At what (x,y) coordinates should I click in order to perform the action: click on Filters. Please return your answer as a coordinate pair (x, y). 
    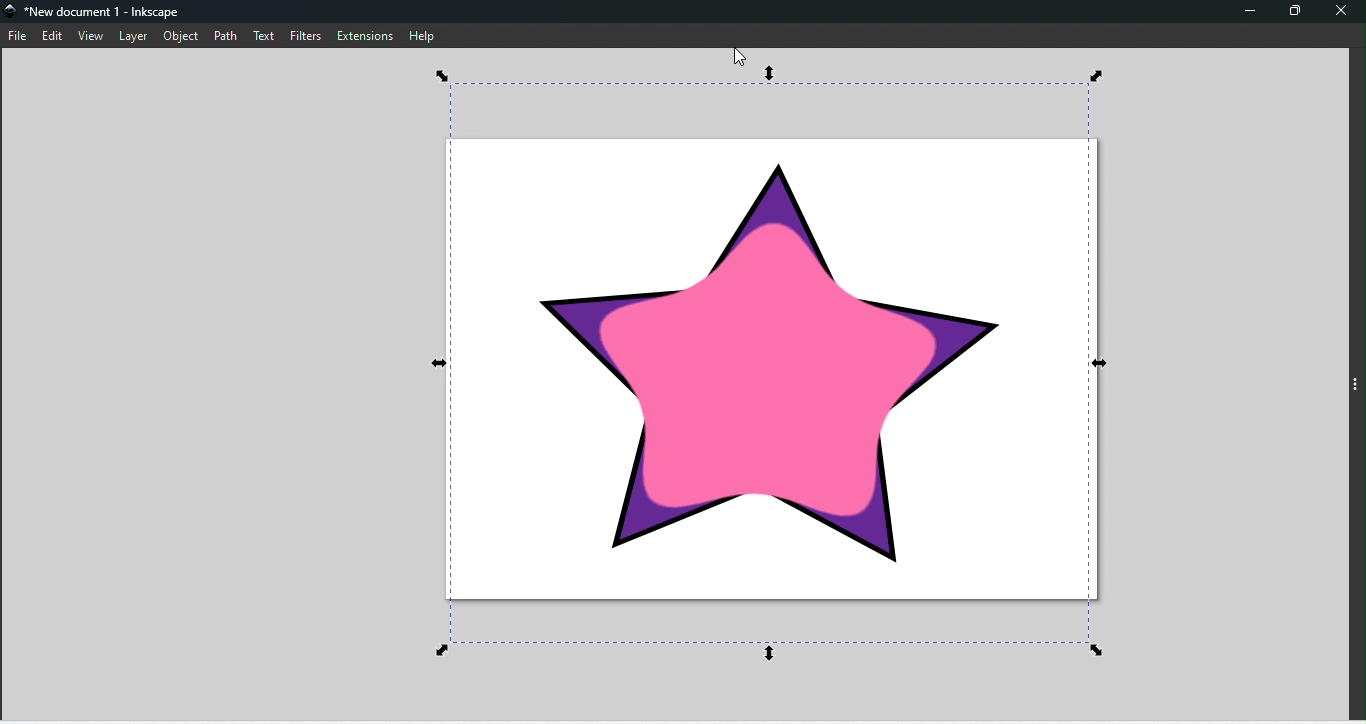
    Looking at the image, I should click on (309, 34).